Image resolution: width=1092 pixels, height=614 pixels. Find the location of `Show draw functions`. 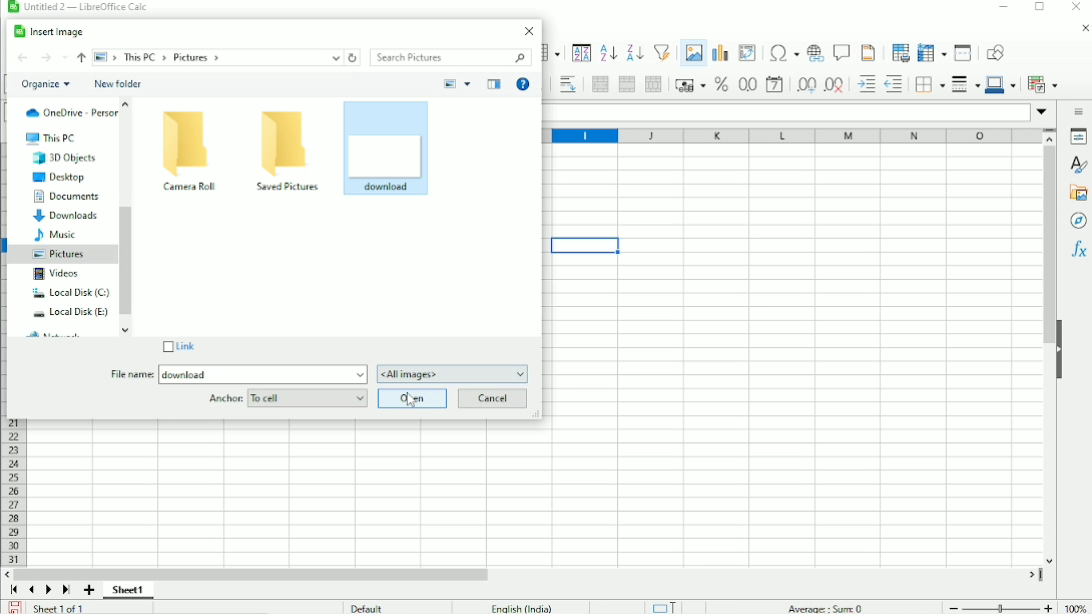

Show draw functions is located at coordinates (995, 52).